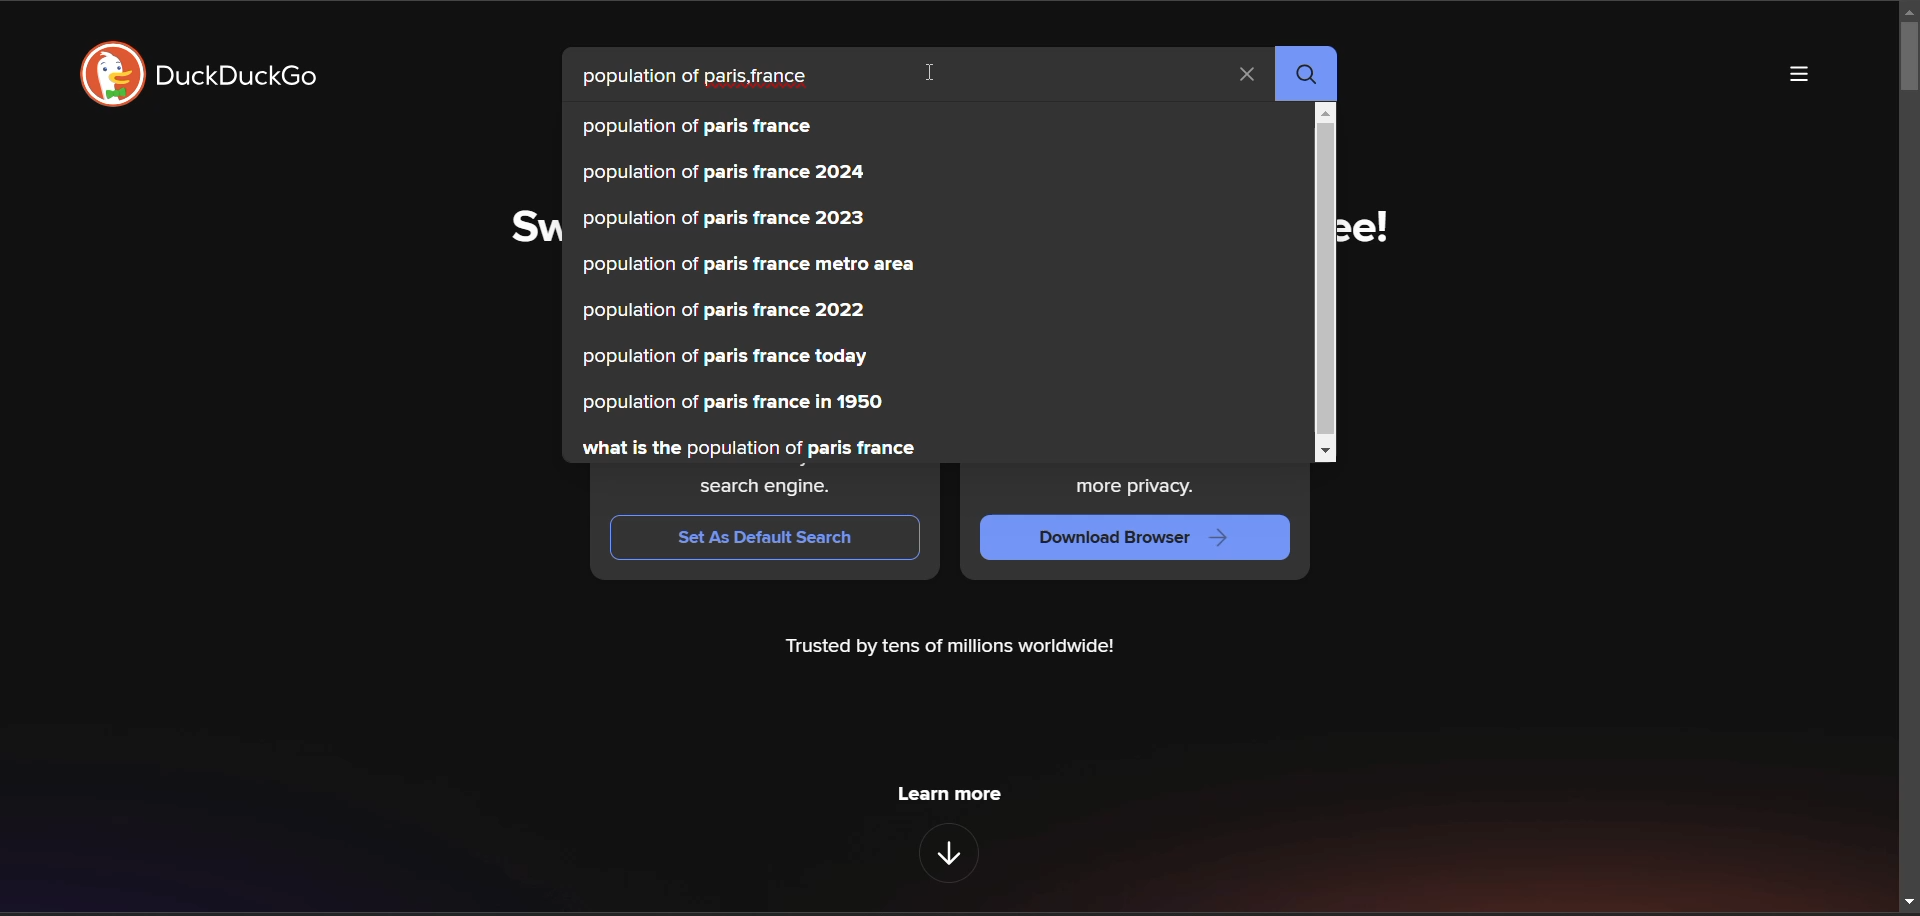  Describe the element at coordinates (1307, 76) in the screenshot. I see `search button` at that location.